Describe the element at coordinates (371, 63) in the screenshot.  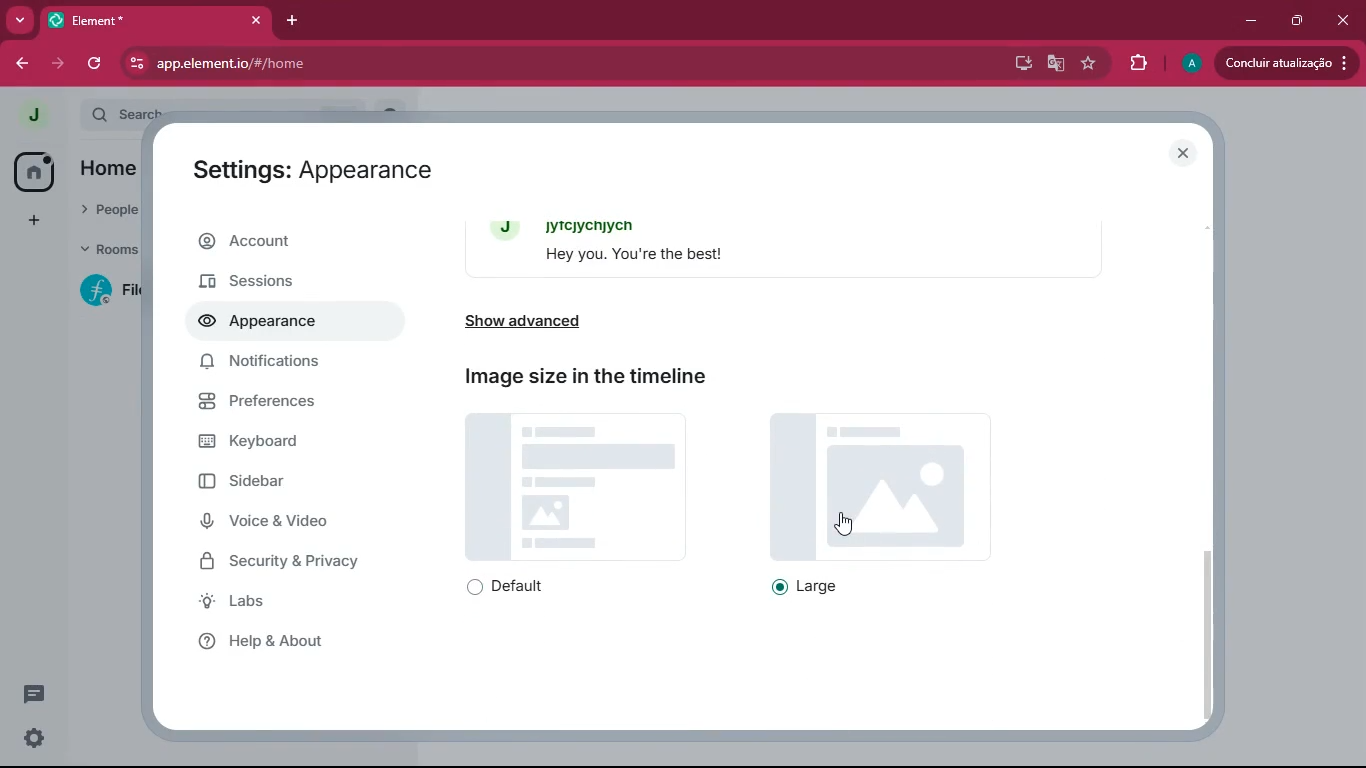
I see `app.elementio/#/home` at that location.